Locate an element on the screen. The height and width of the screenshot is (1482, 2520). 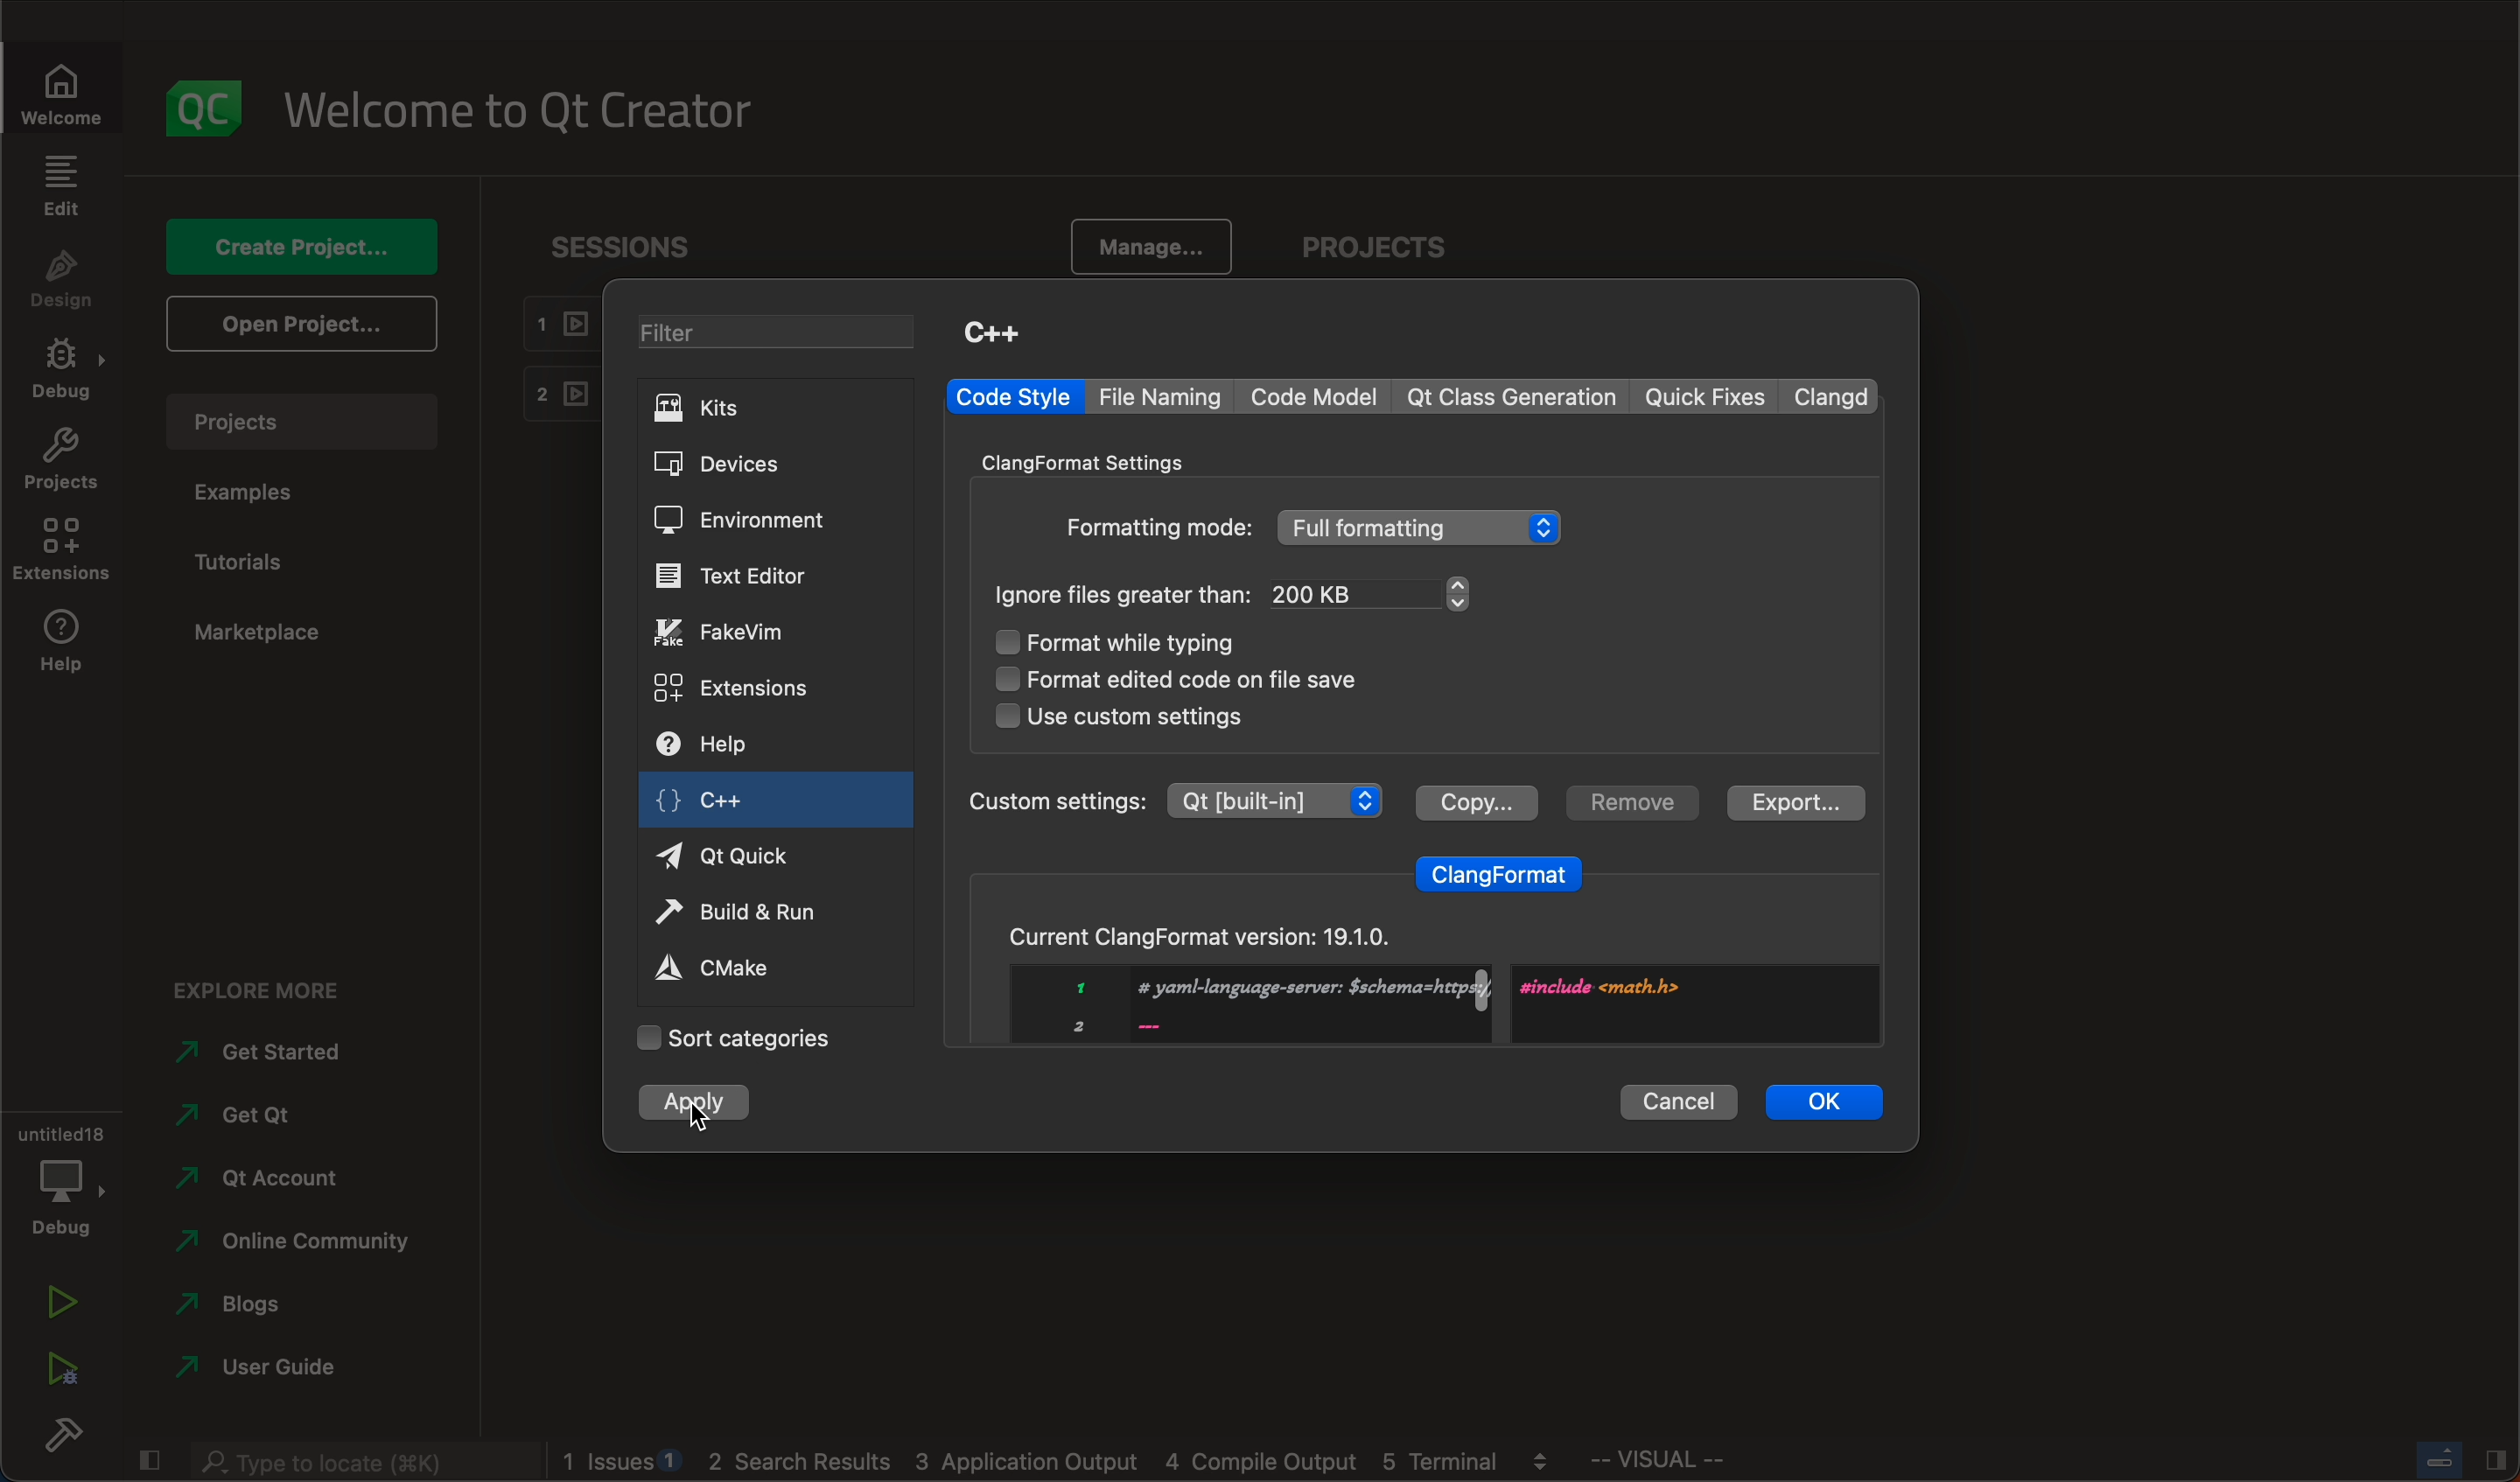
200 KB is located at coordinates (1372, 593).